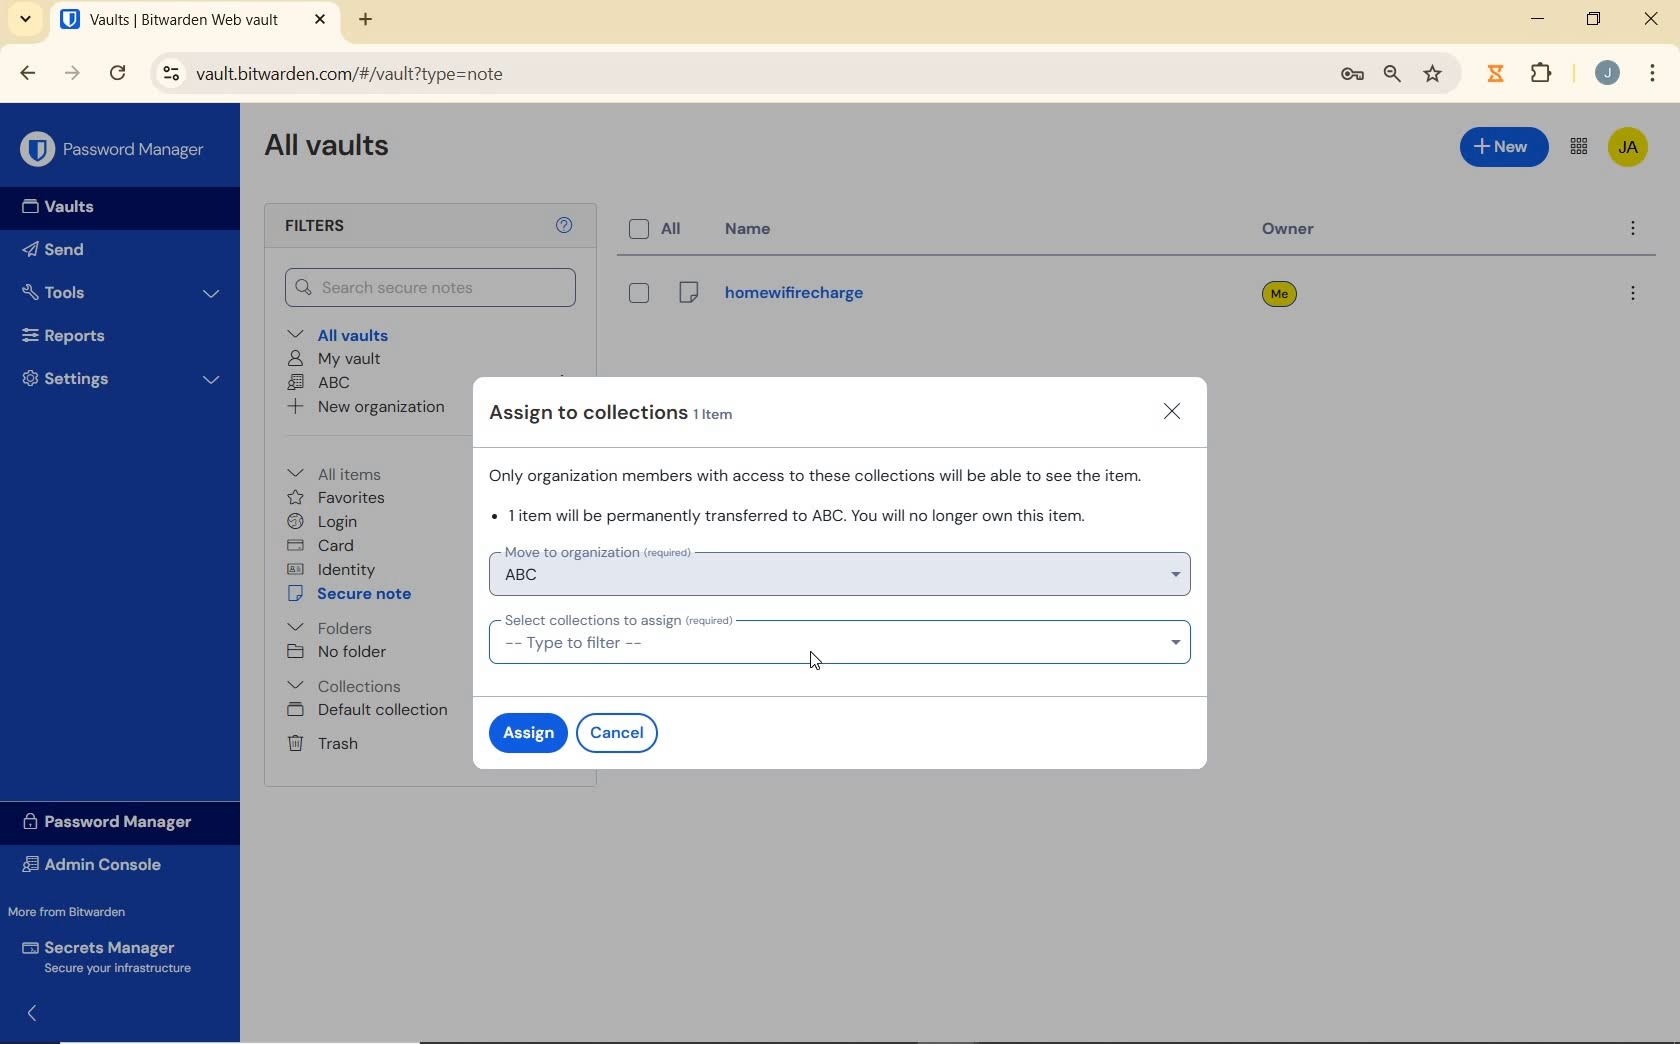  I want to click on eye box, so click(637, 293).